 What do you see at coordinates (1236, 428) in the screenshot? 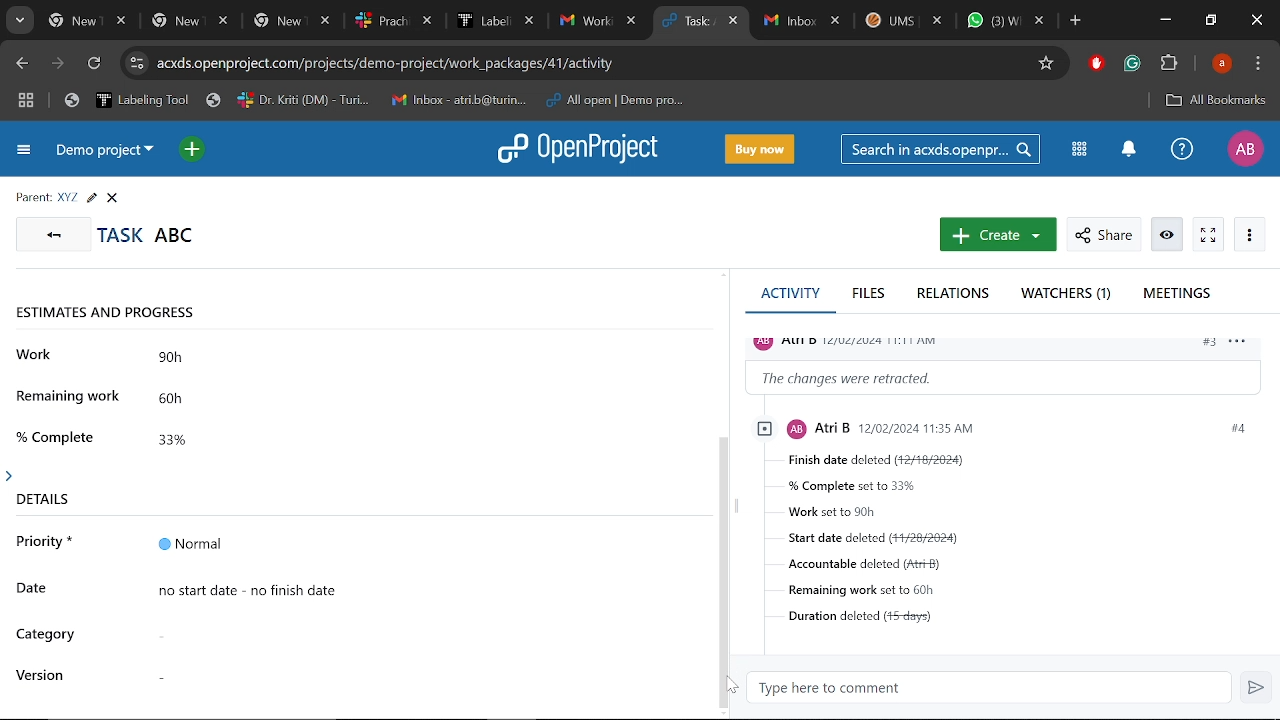
I see `#4` at bounding box center [1236, 428].